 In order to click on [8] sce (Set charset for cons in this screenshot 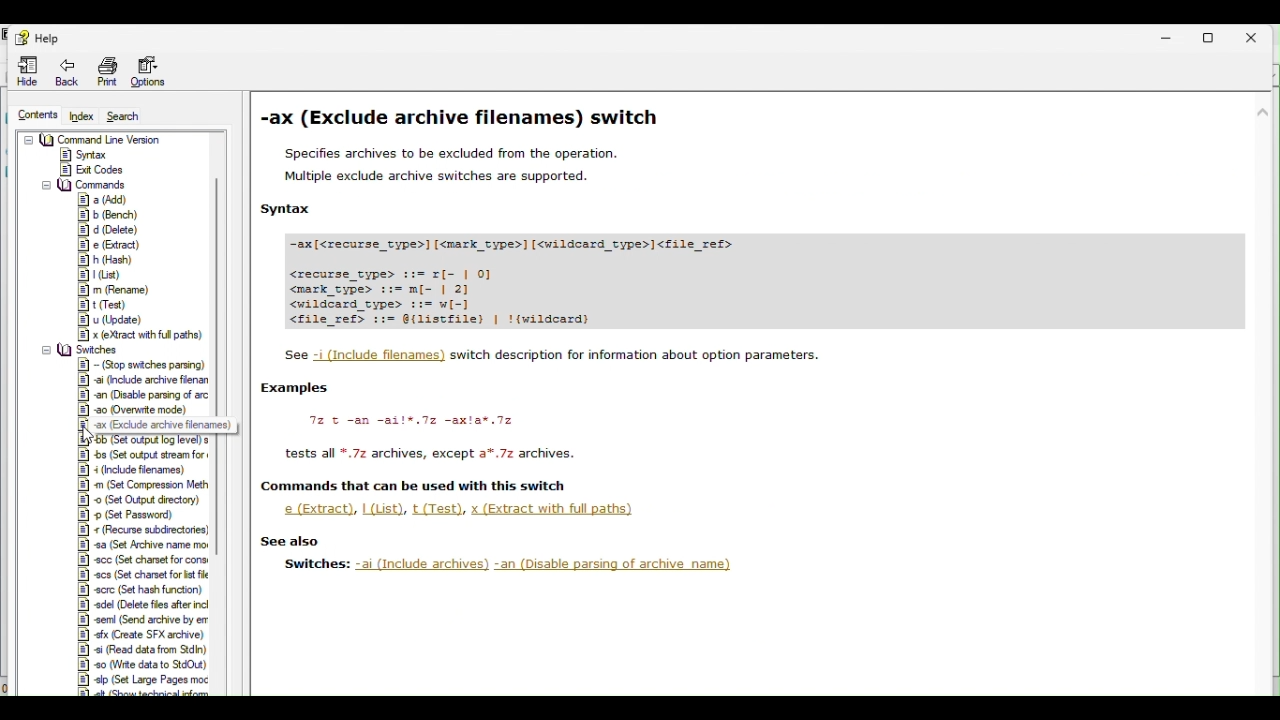, I will do `click(142, 558)`.